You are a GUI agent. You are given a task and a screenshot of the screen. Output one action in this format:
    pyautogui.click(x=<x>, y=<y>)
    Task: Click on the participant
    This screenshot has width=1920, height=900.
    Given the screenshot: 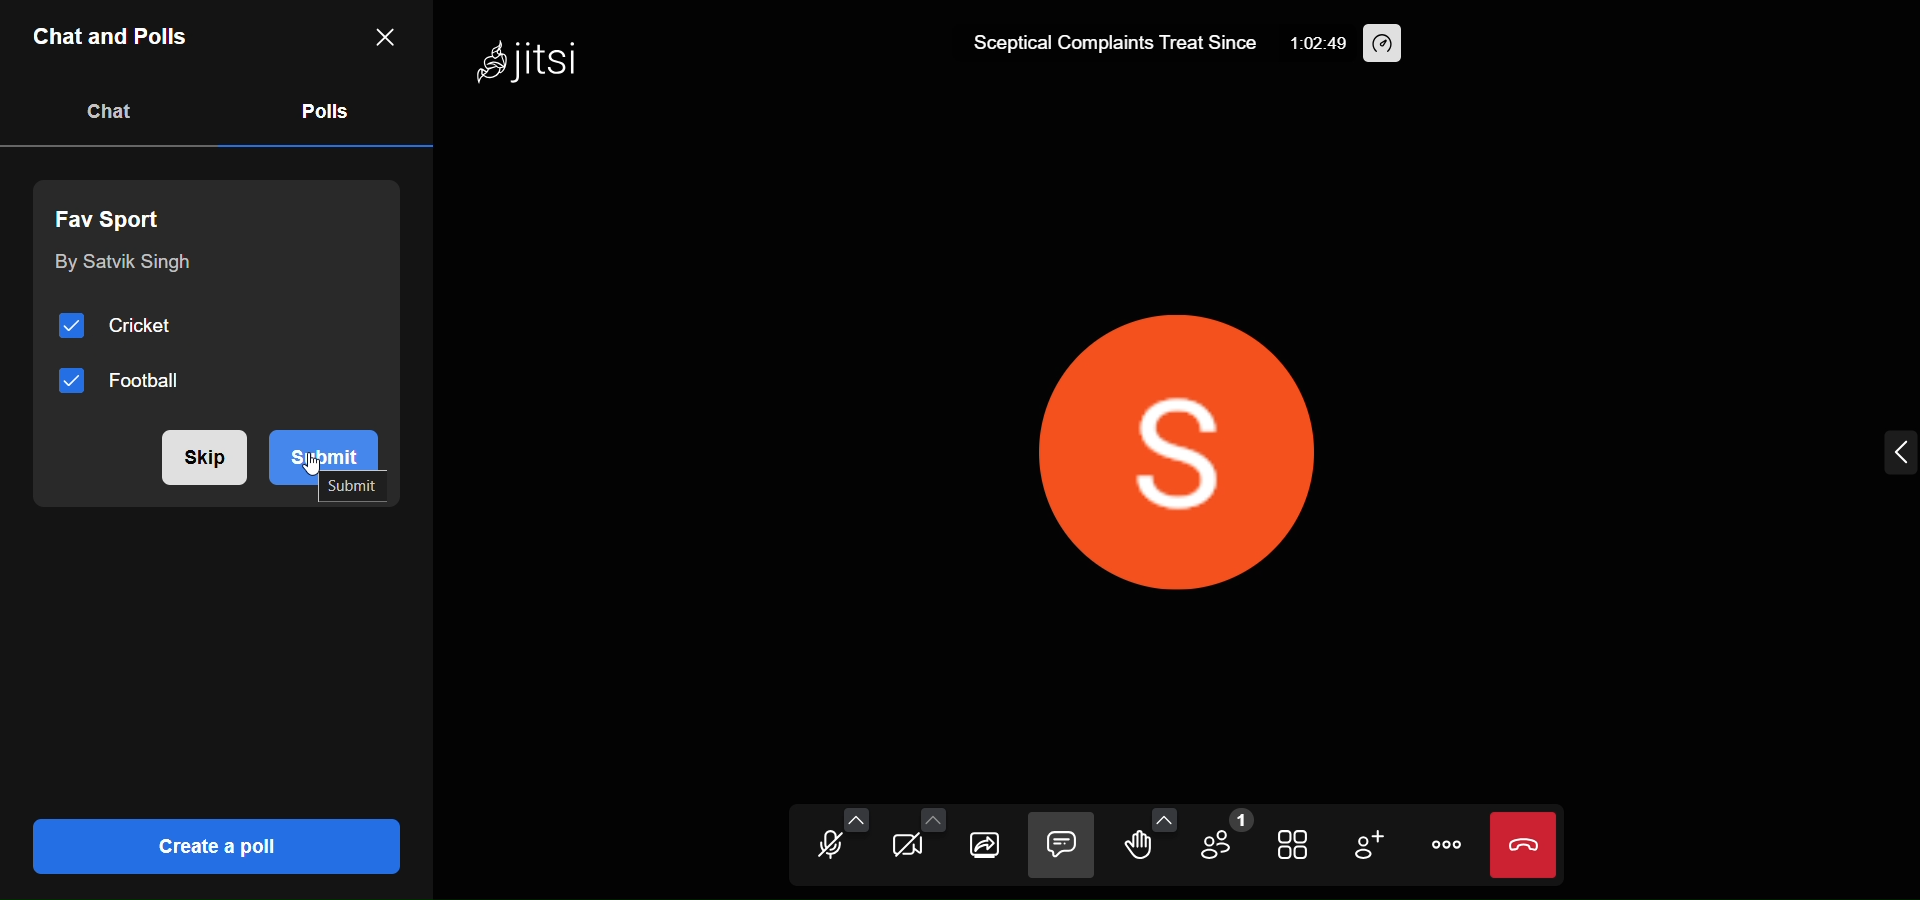 What is the action you would take?
    pyautogui.click(x=1222, y=839)
    